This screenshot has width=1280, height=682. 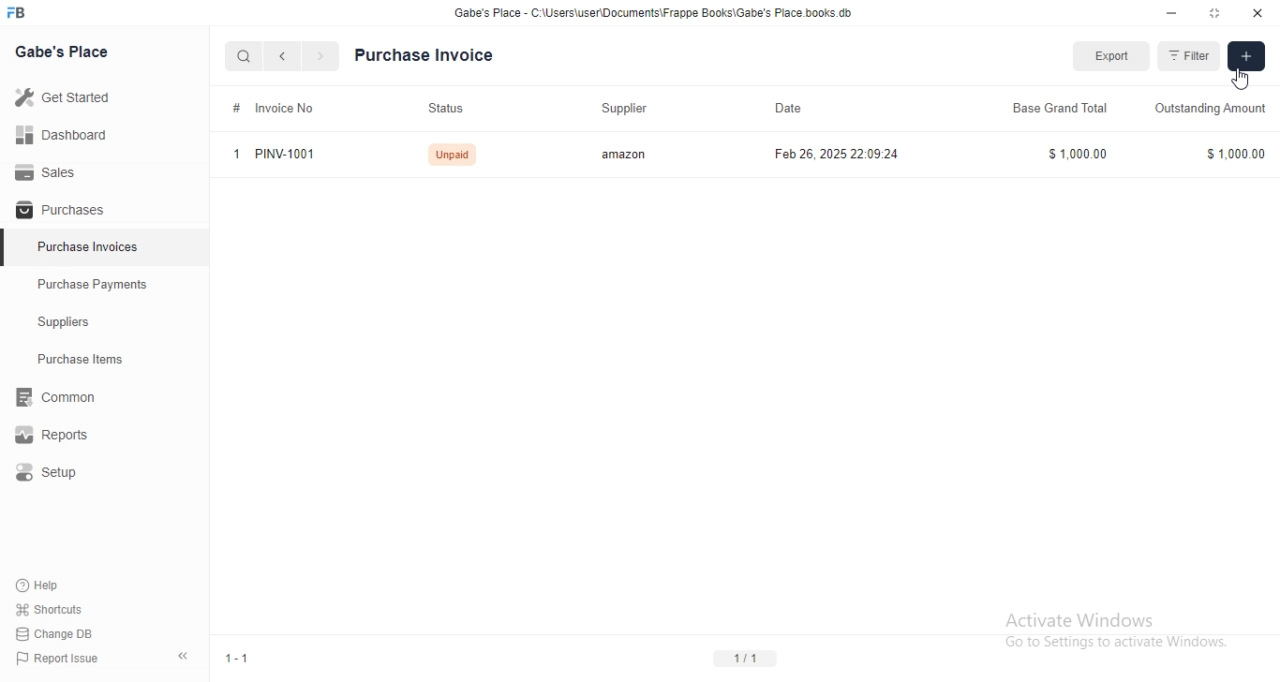 I want to click on Report Issue, so click(x=58, y=658).